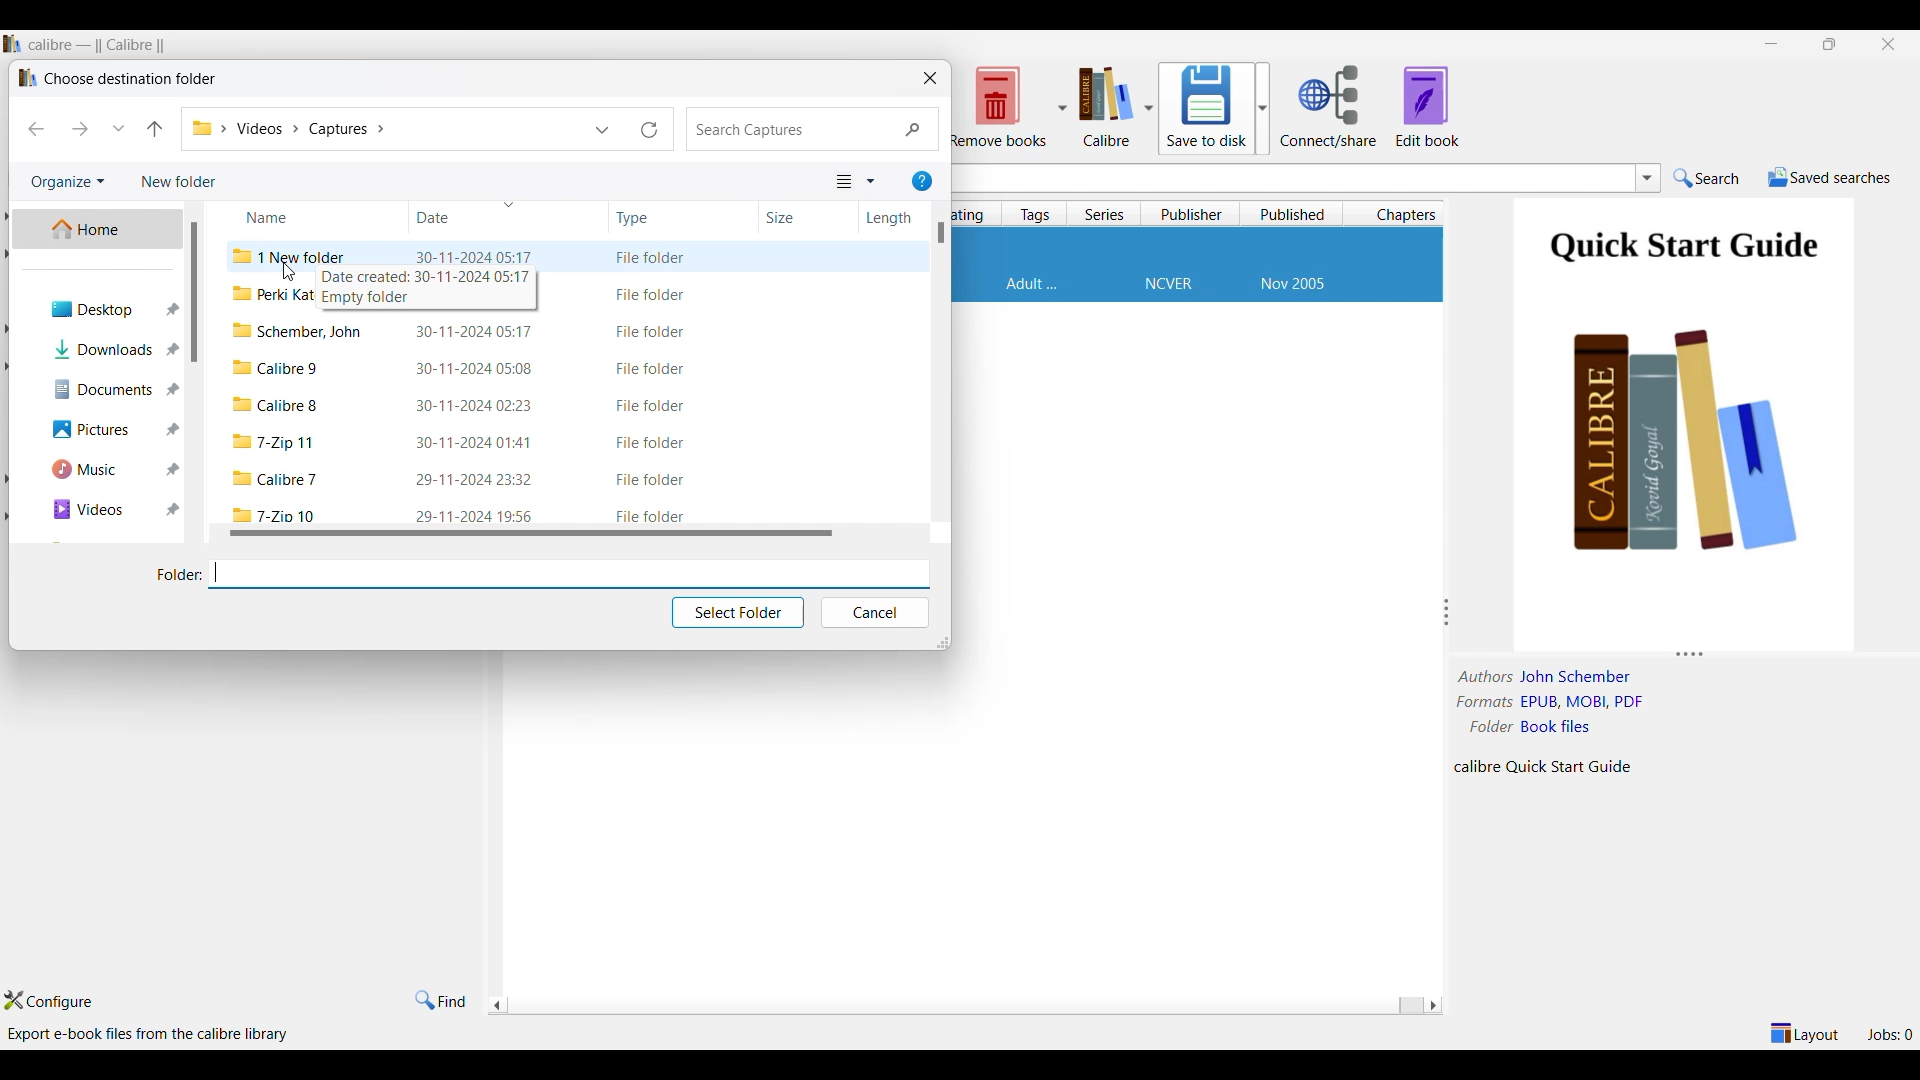  What do you see at coordinates (930, 77) in the screenshot?
I see `Close` at bounding box center [930, 77].